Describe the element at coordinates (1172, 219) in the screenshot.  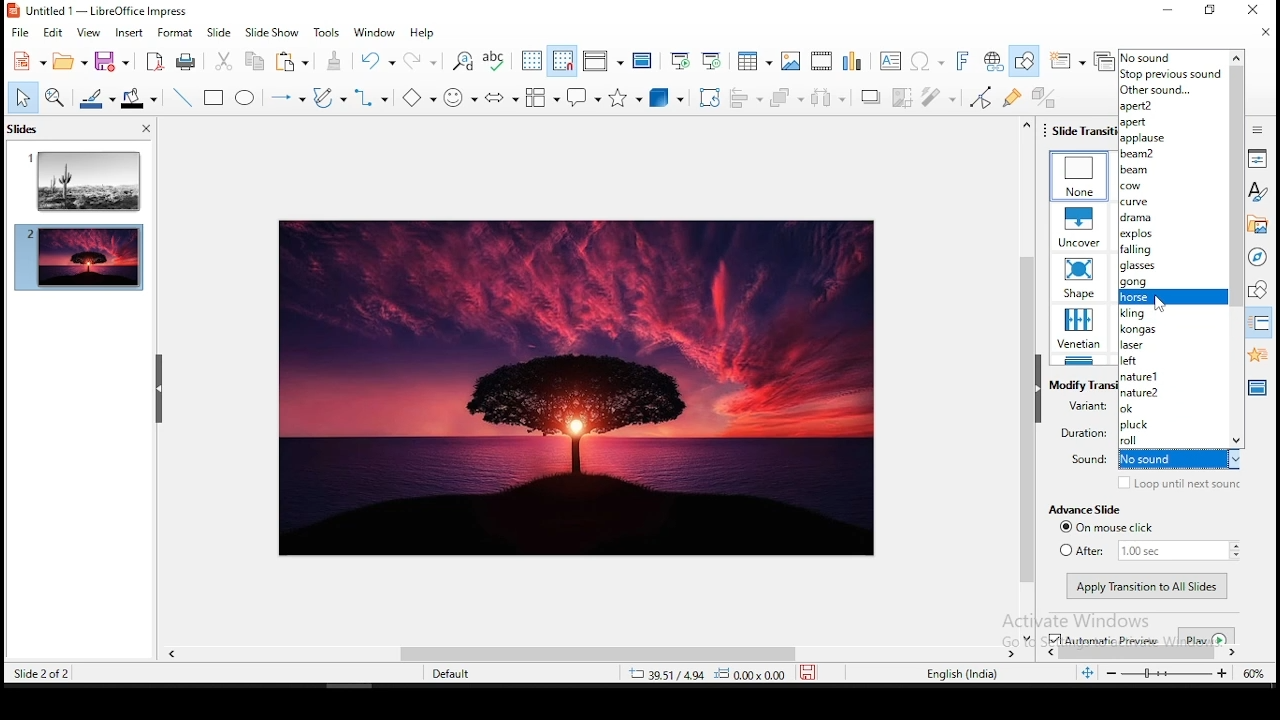
I see `drama` at that location.